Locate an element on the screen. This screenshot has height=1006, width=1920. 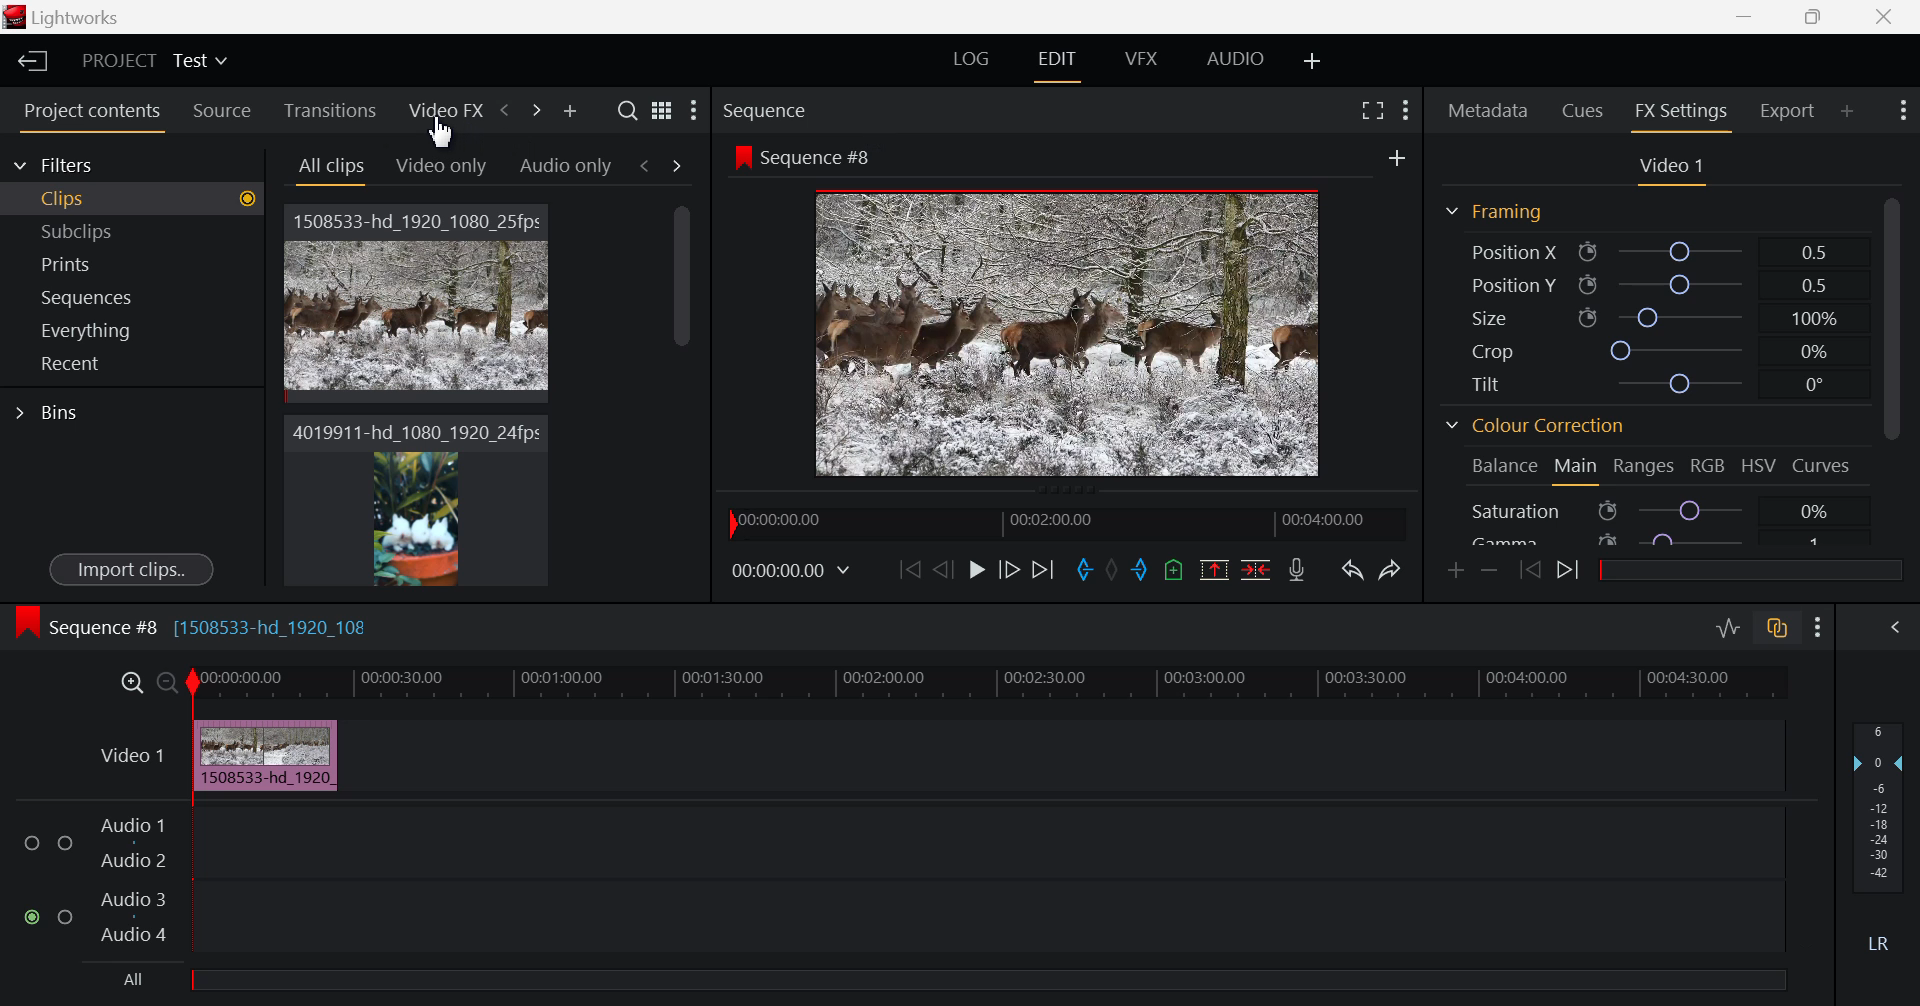
Full Screen is located at coordinates (1372, 113).